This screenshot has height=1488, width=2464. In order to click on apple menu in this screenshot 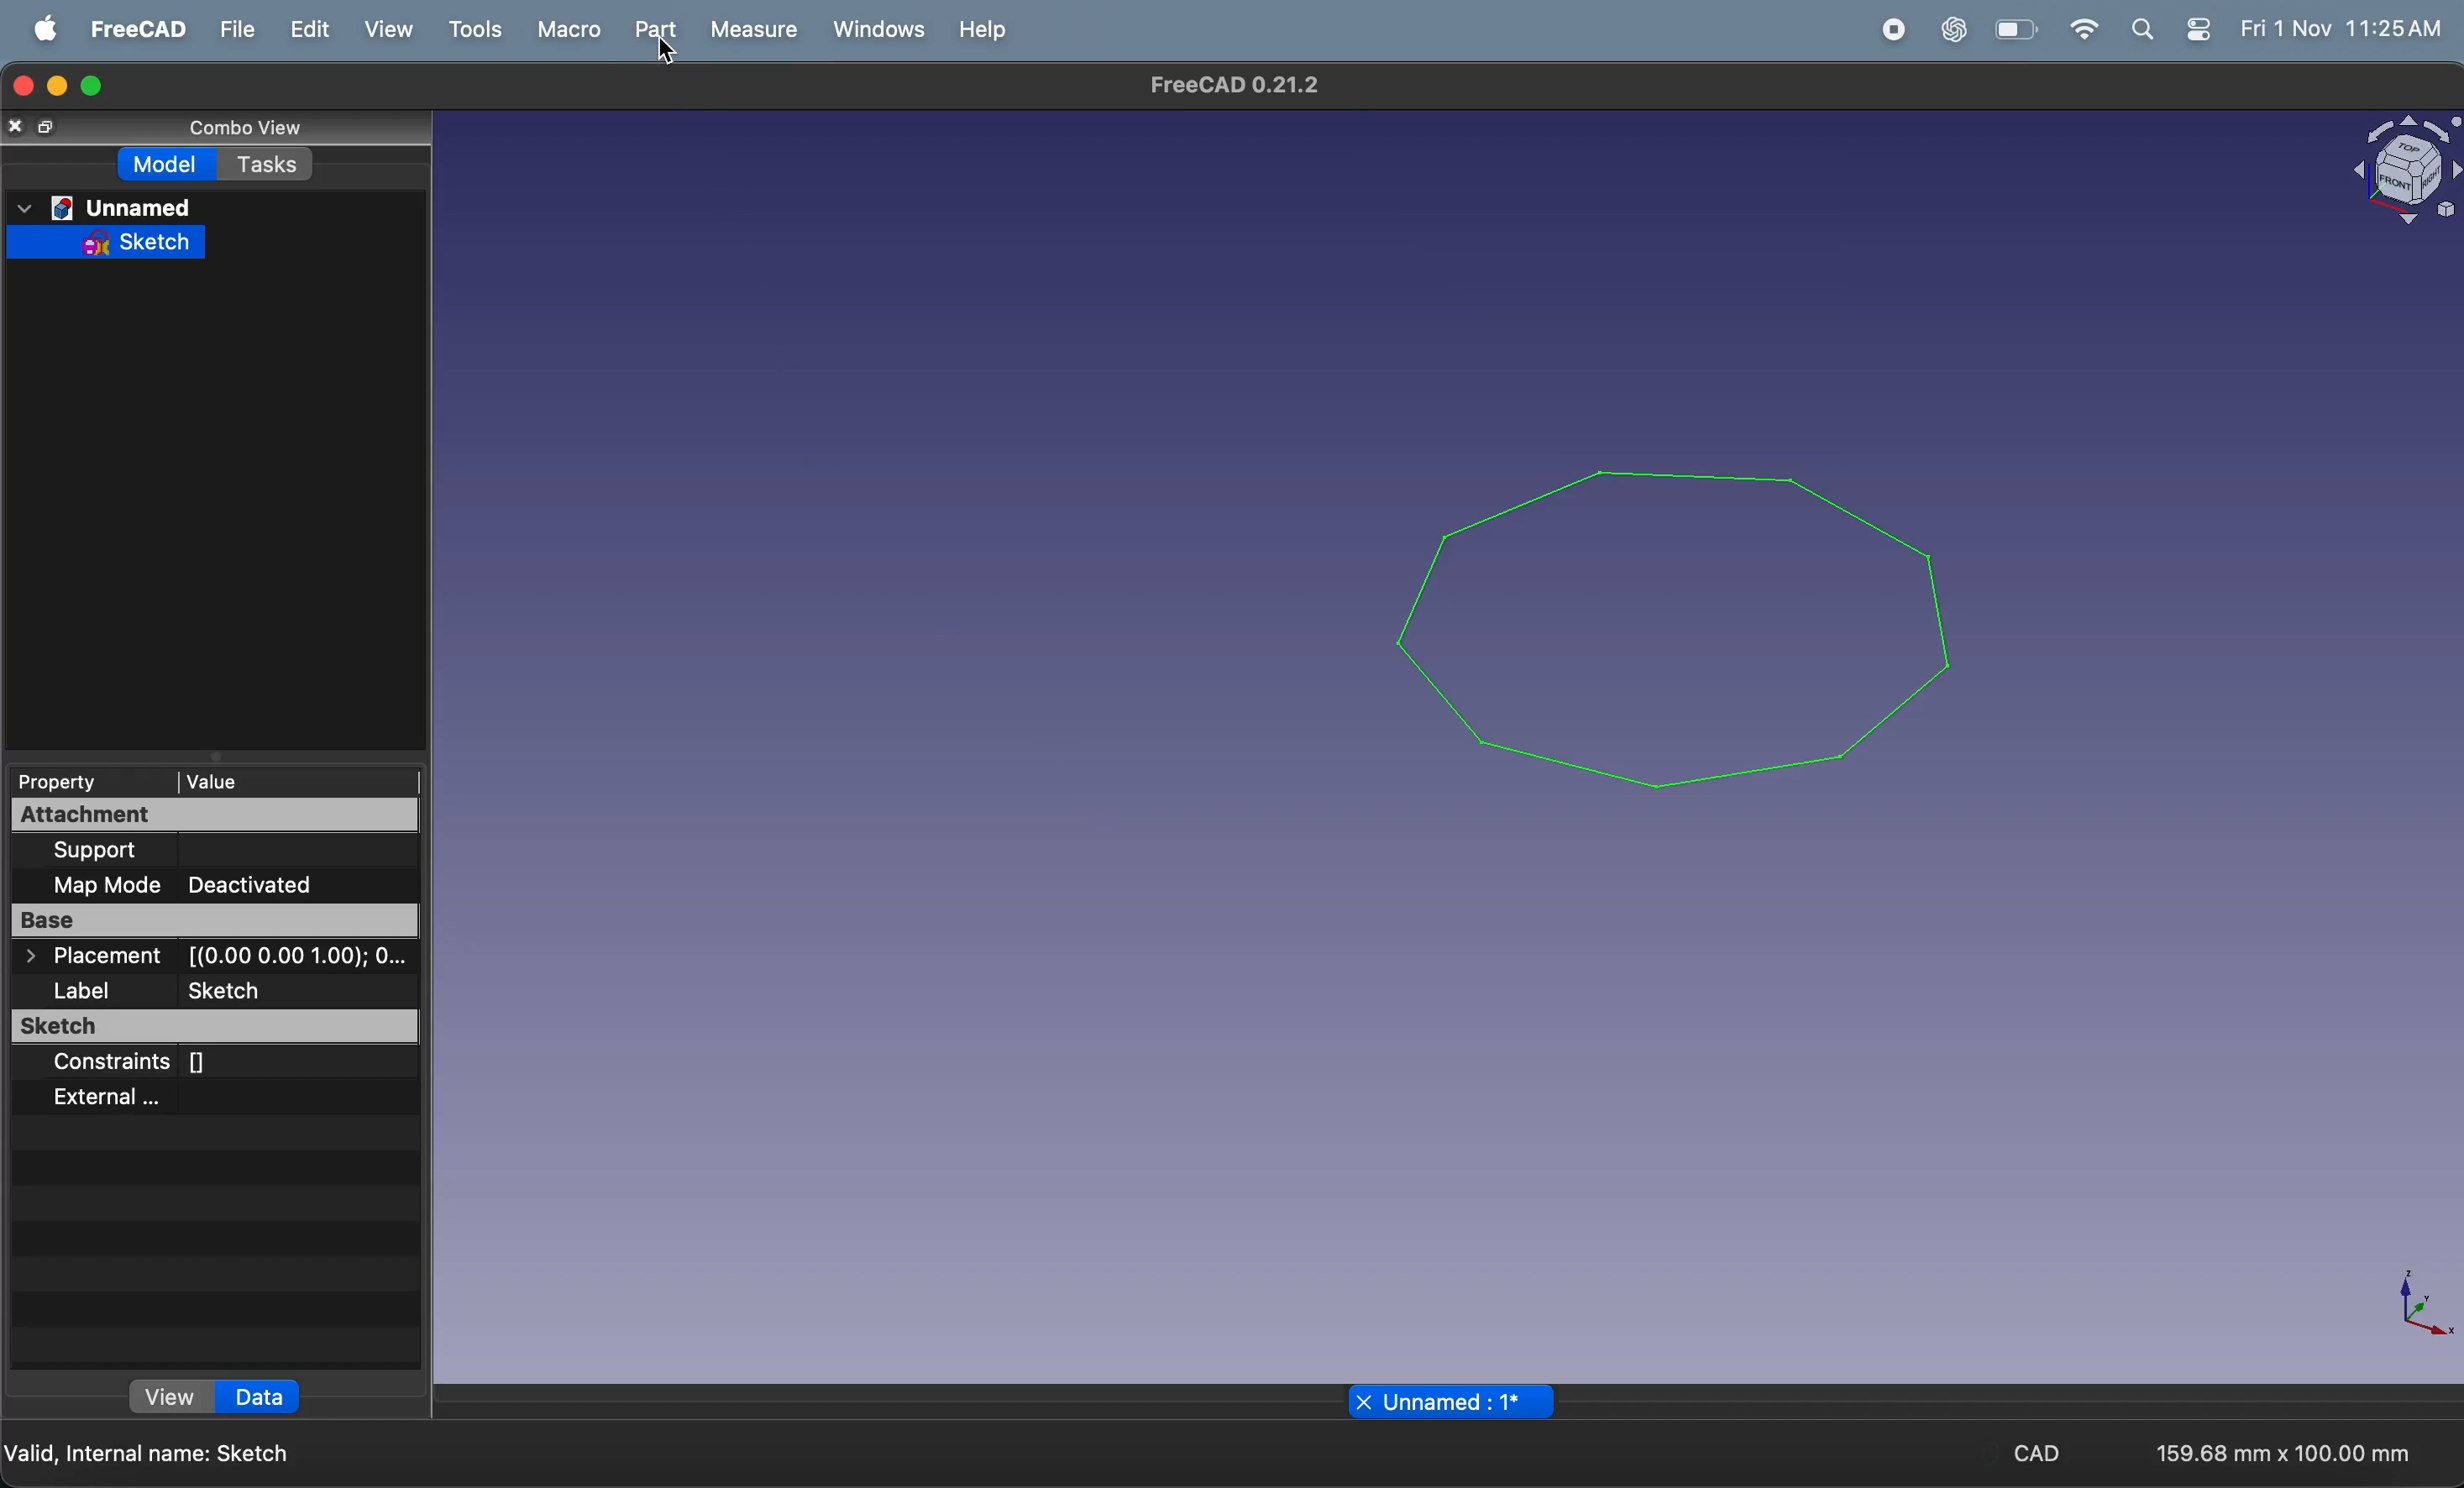, I will do `click(39, 28)`.